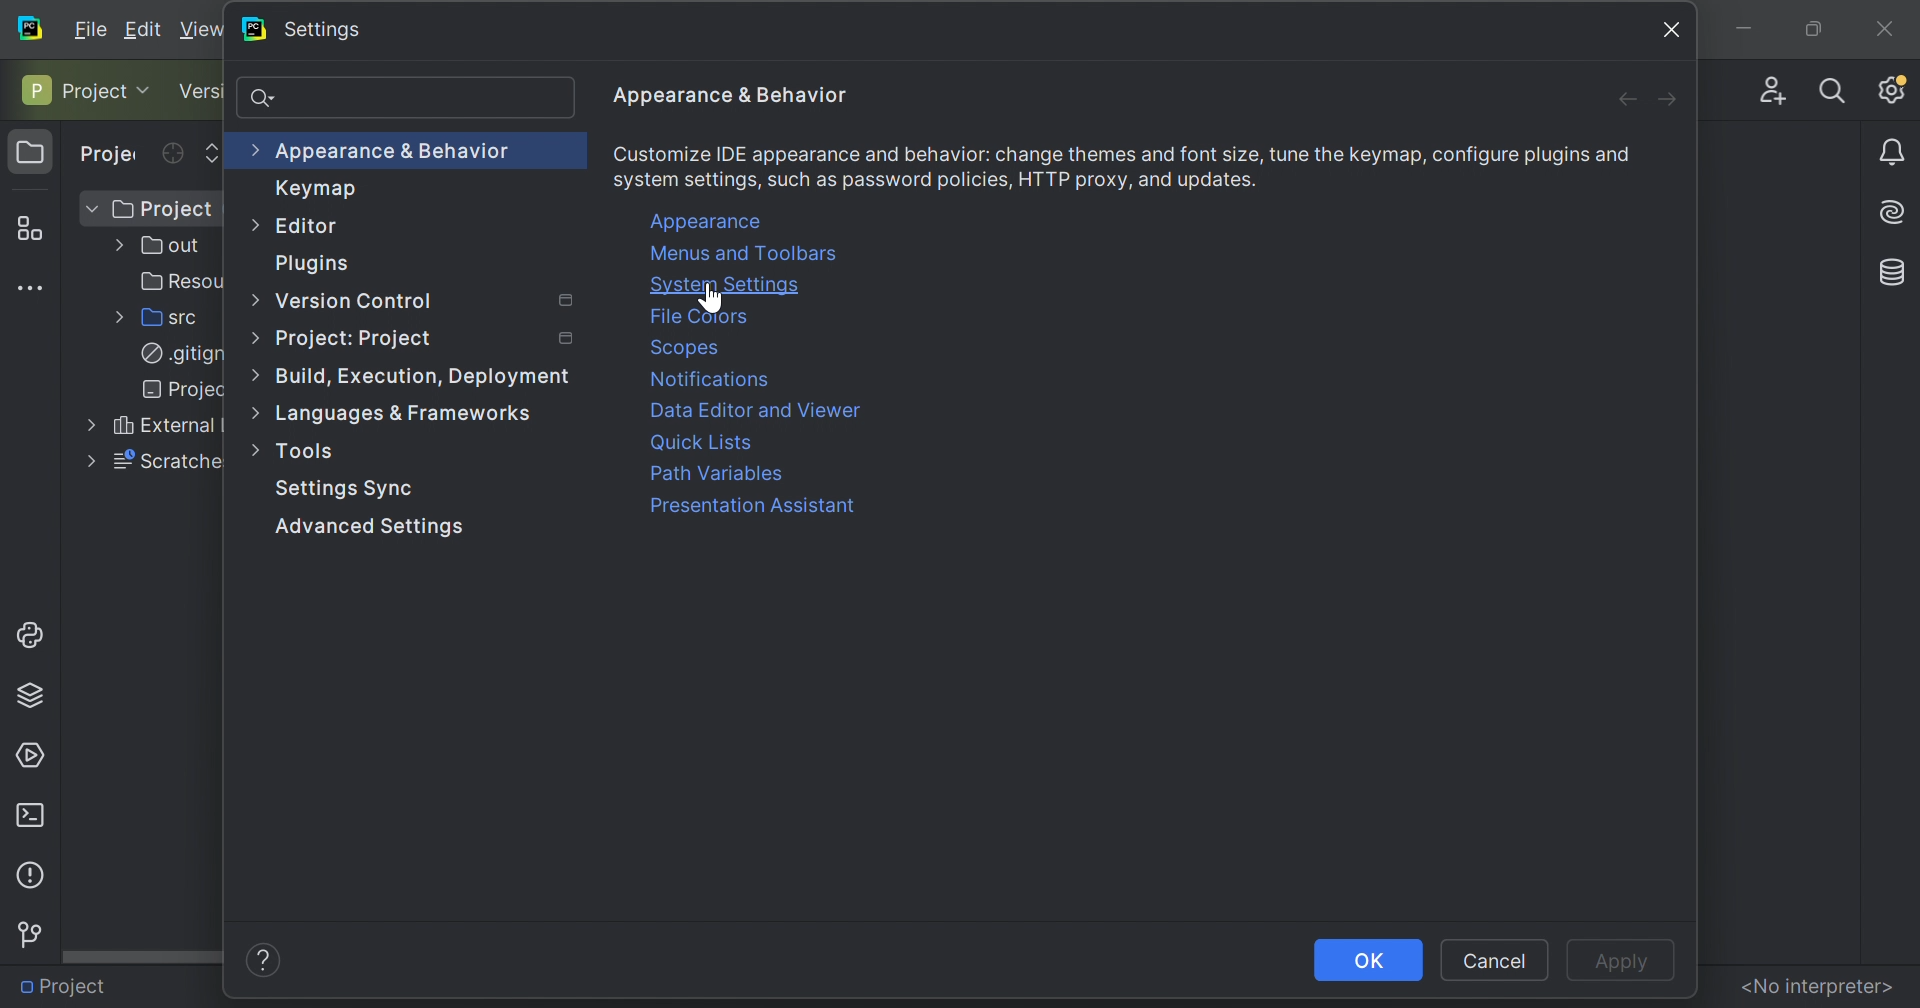 Image resolution: width=1920 pixels, height=1008 pixels. I want to click on Cancel, so click(1494, 961).